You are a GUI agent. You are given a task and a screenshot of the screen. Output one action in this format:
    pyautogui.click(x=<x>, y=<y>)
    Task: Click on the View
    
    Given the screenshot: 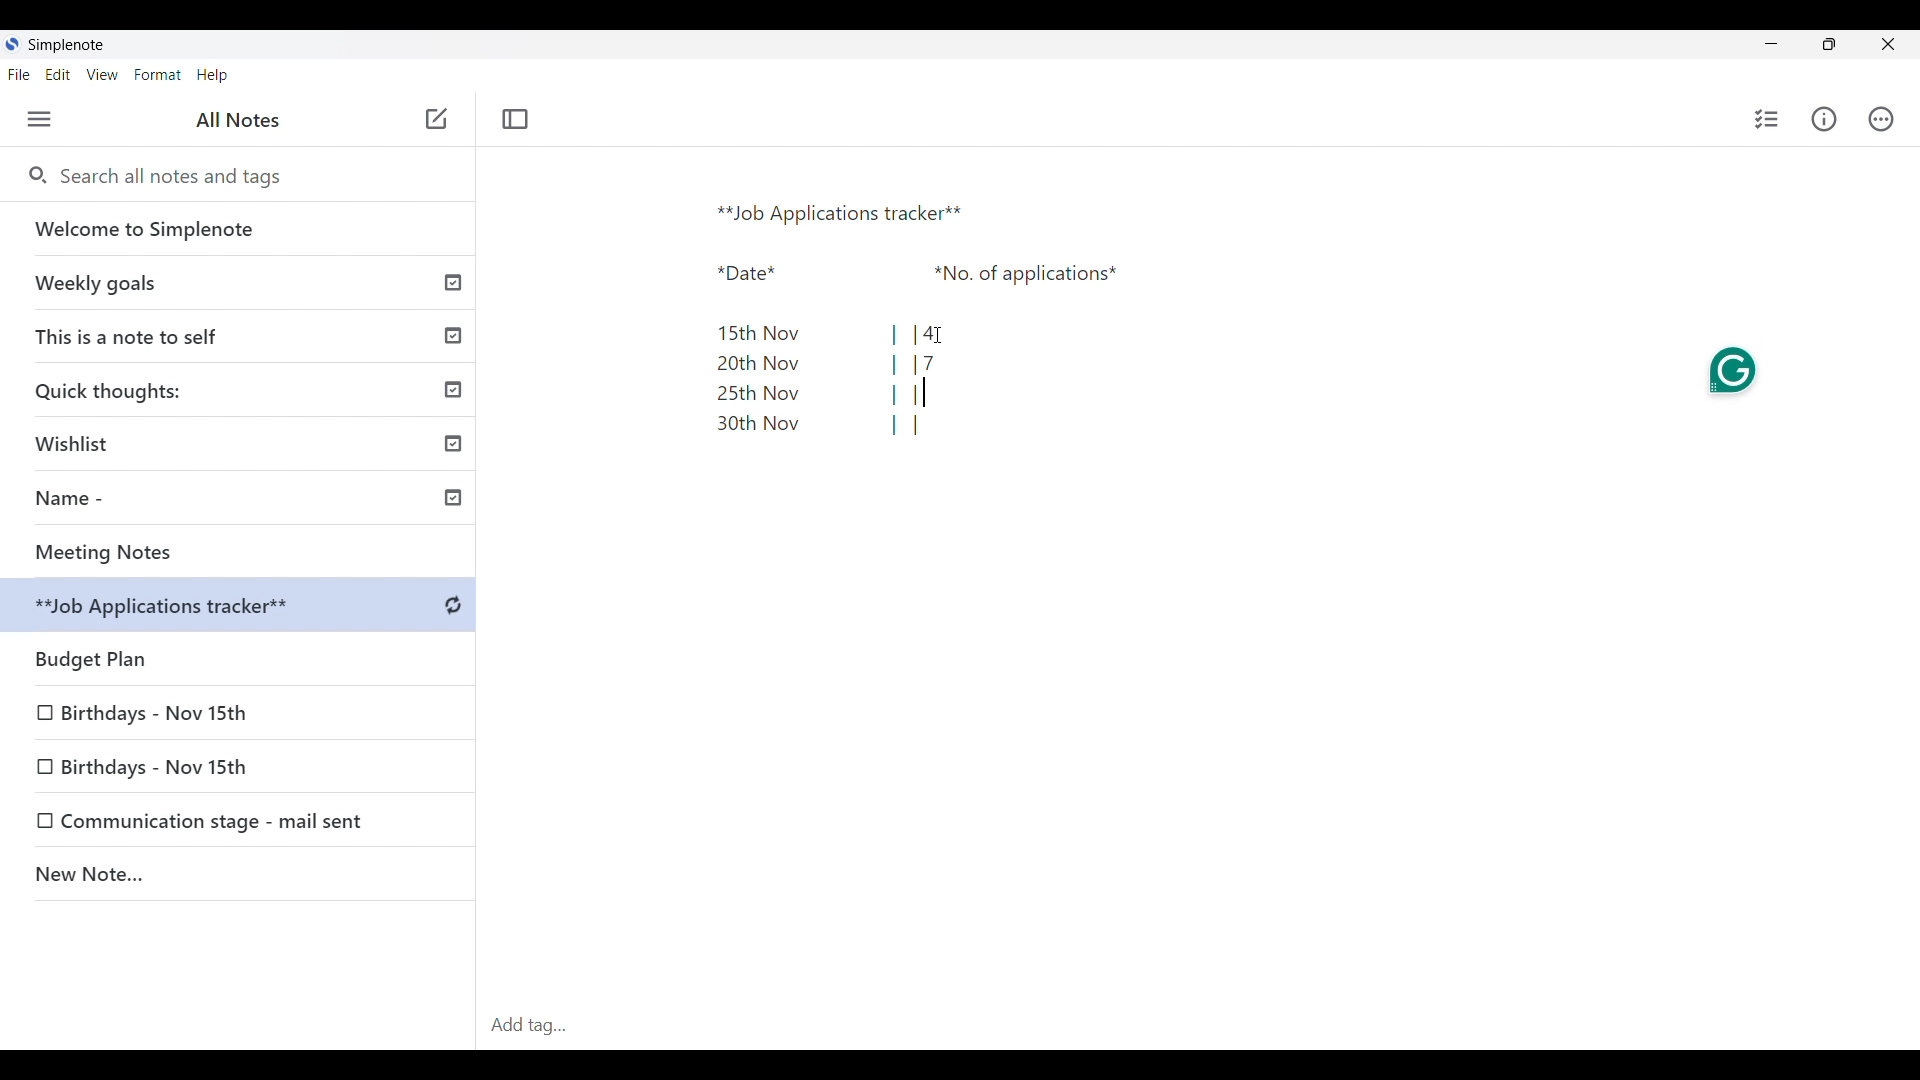 What is the action you would take?
    pyautogui.click(x=102, y=75)
    